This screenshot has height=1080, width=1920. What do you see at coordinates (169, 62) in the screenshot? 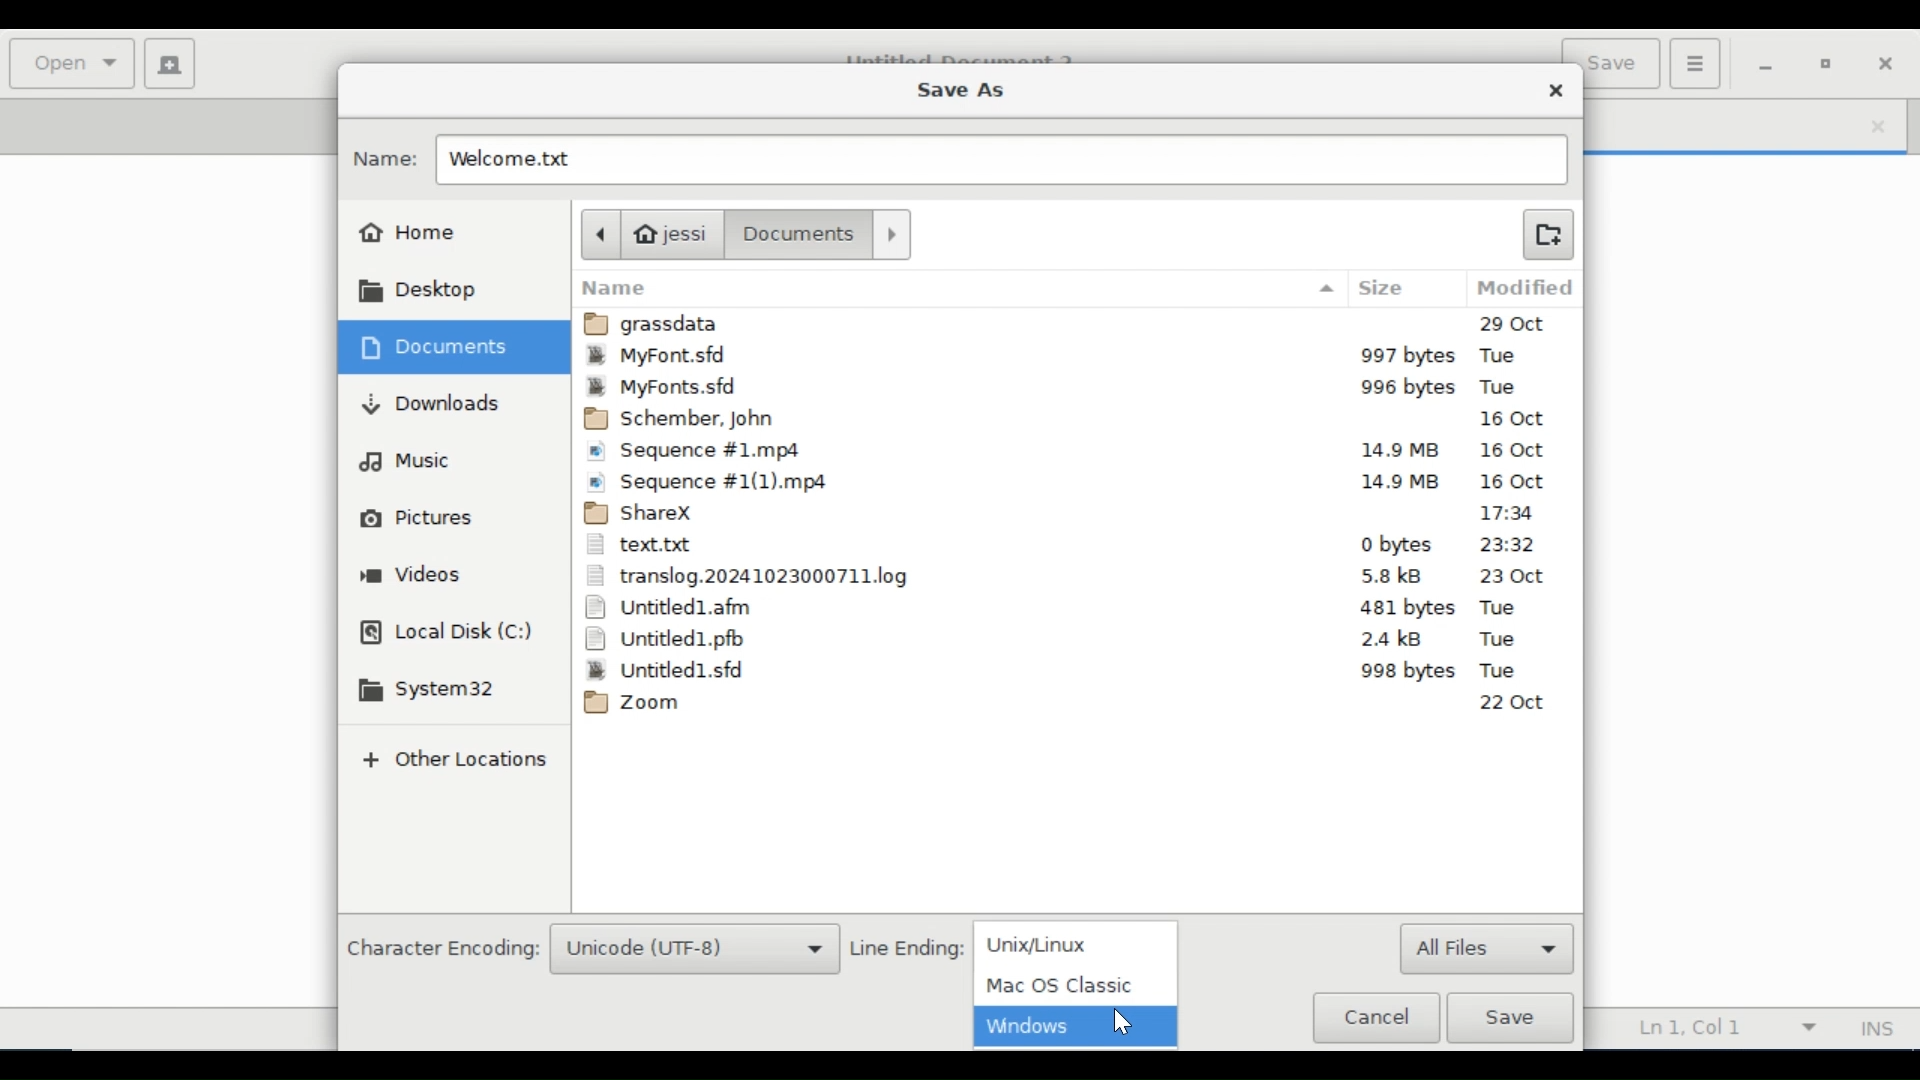
I see `Create new document` at bounding box center [169, 62].